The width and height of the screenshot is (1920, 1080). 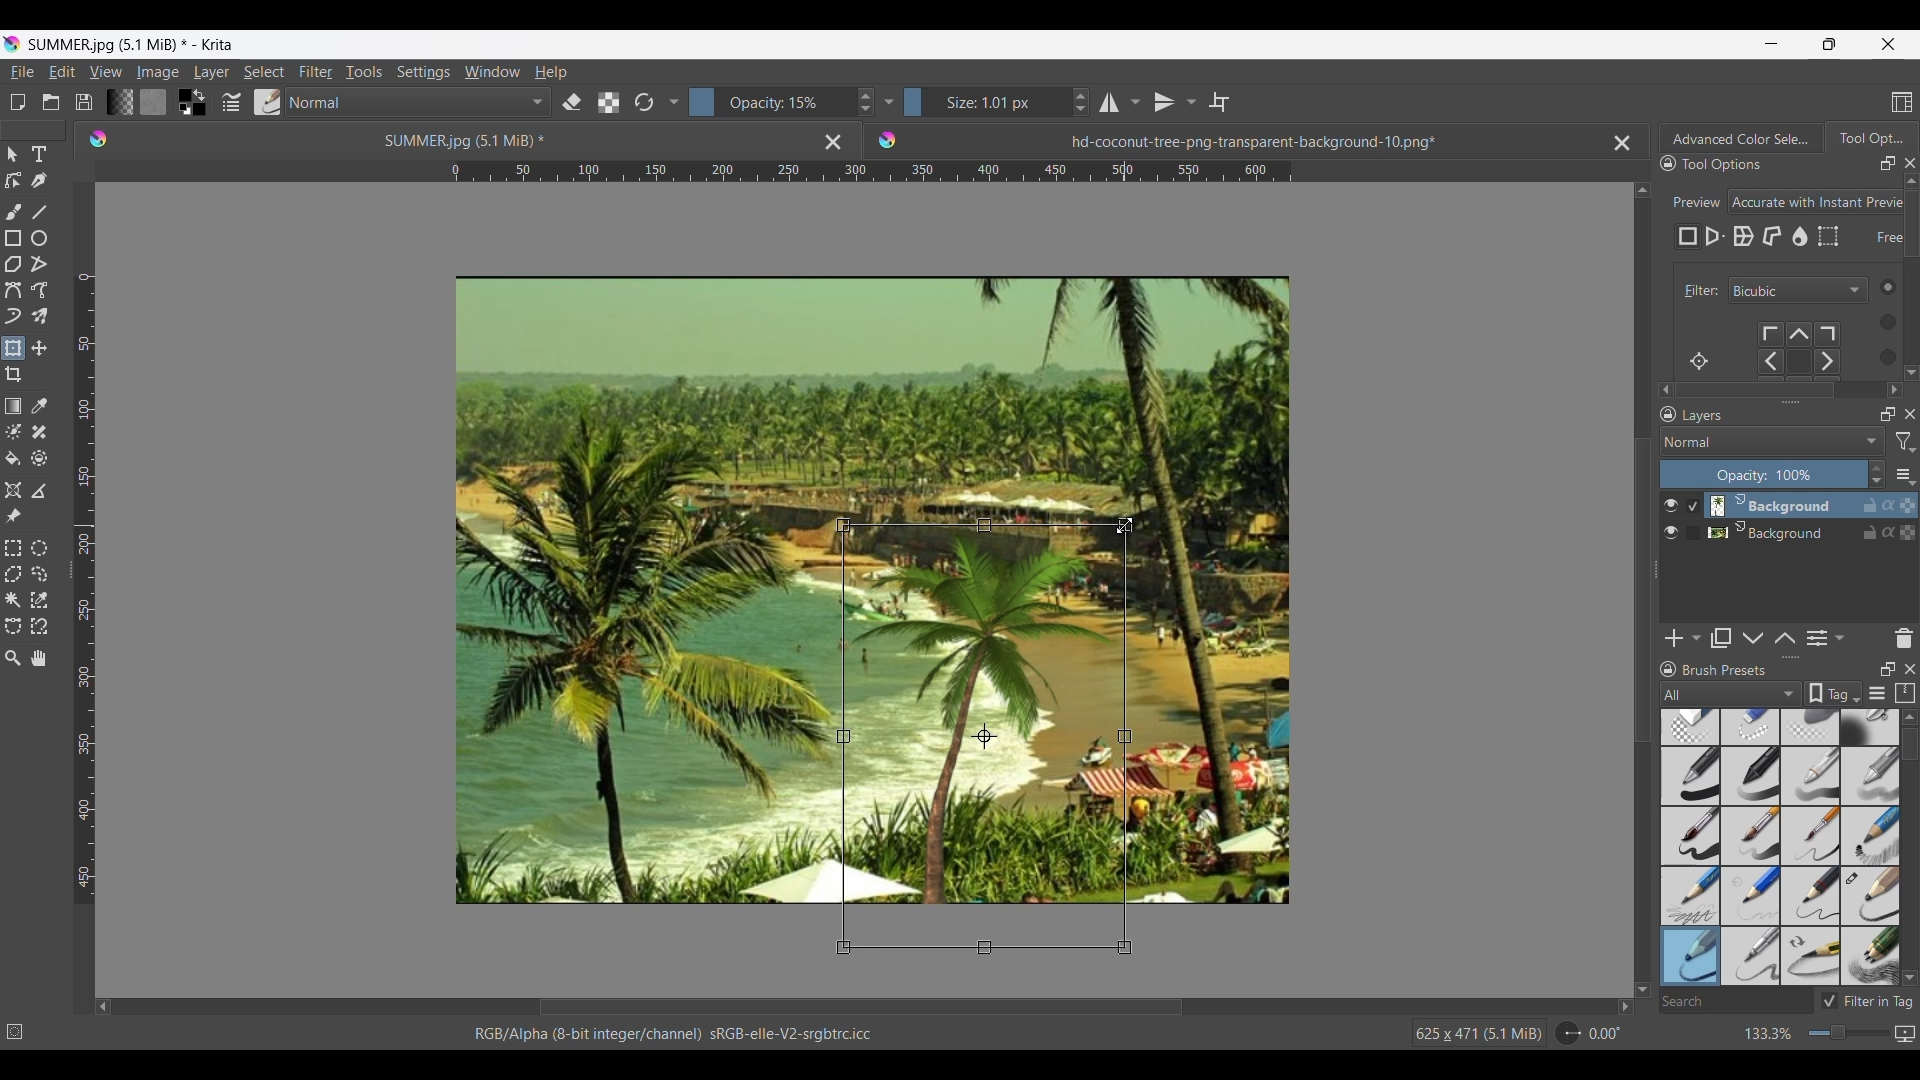 I want to click on Lock docker inputs, so click(x=1668, y=164).